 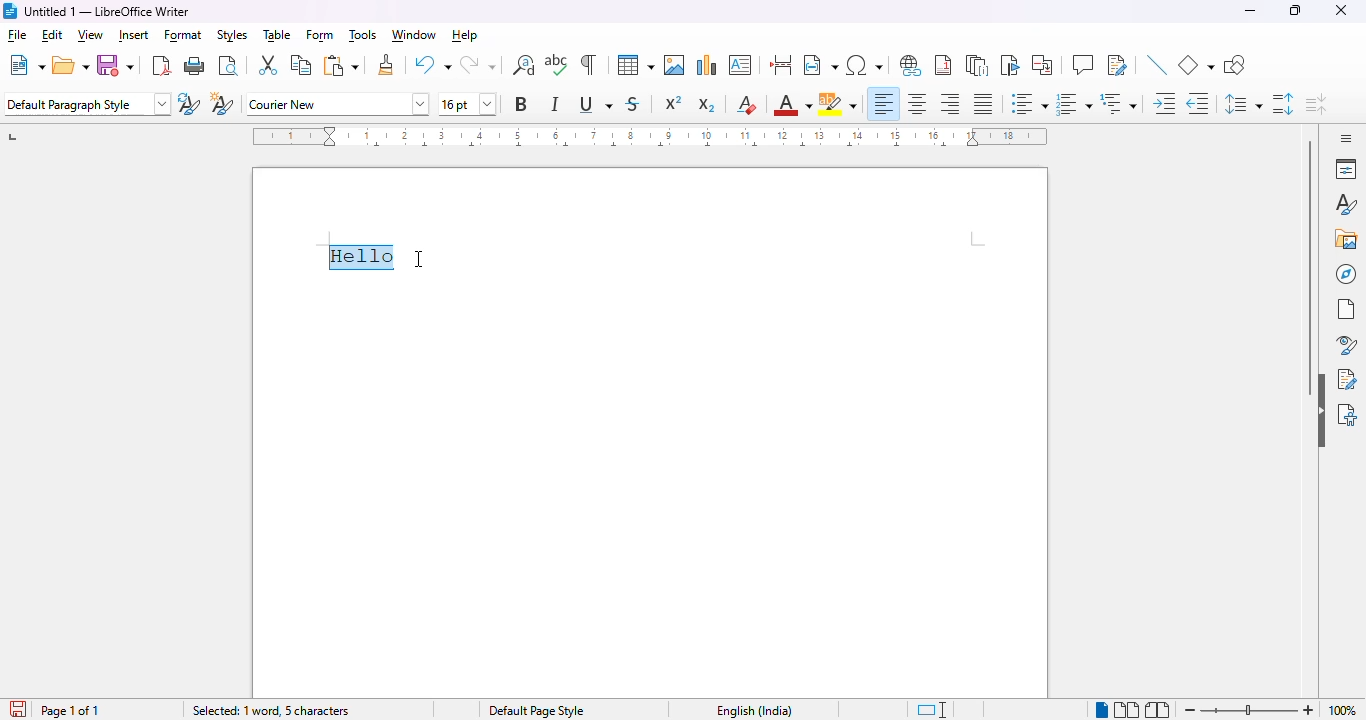 I want to click on insert bookmark, so click(x=1009, y=65).